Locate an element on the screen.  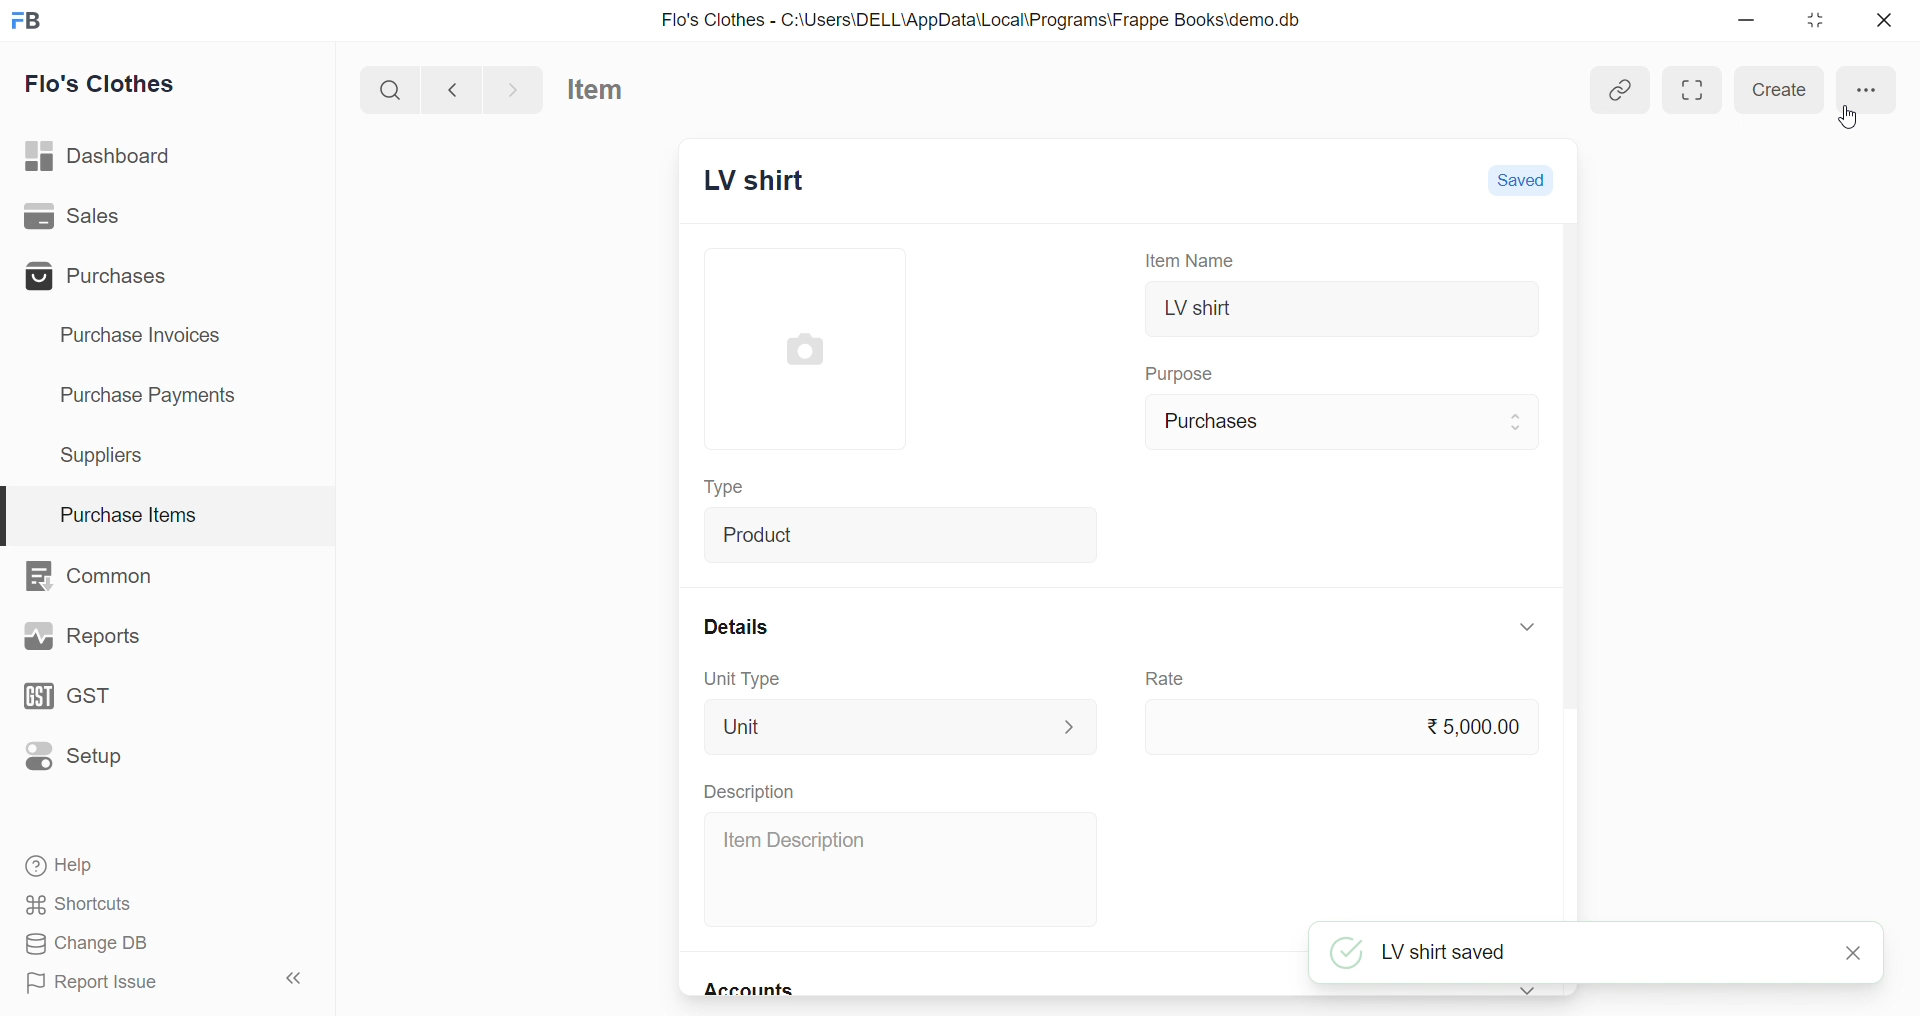
Add link is located at coordinates (1622, 92).